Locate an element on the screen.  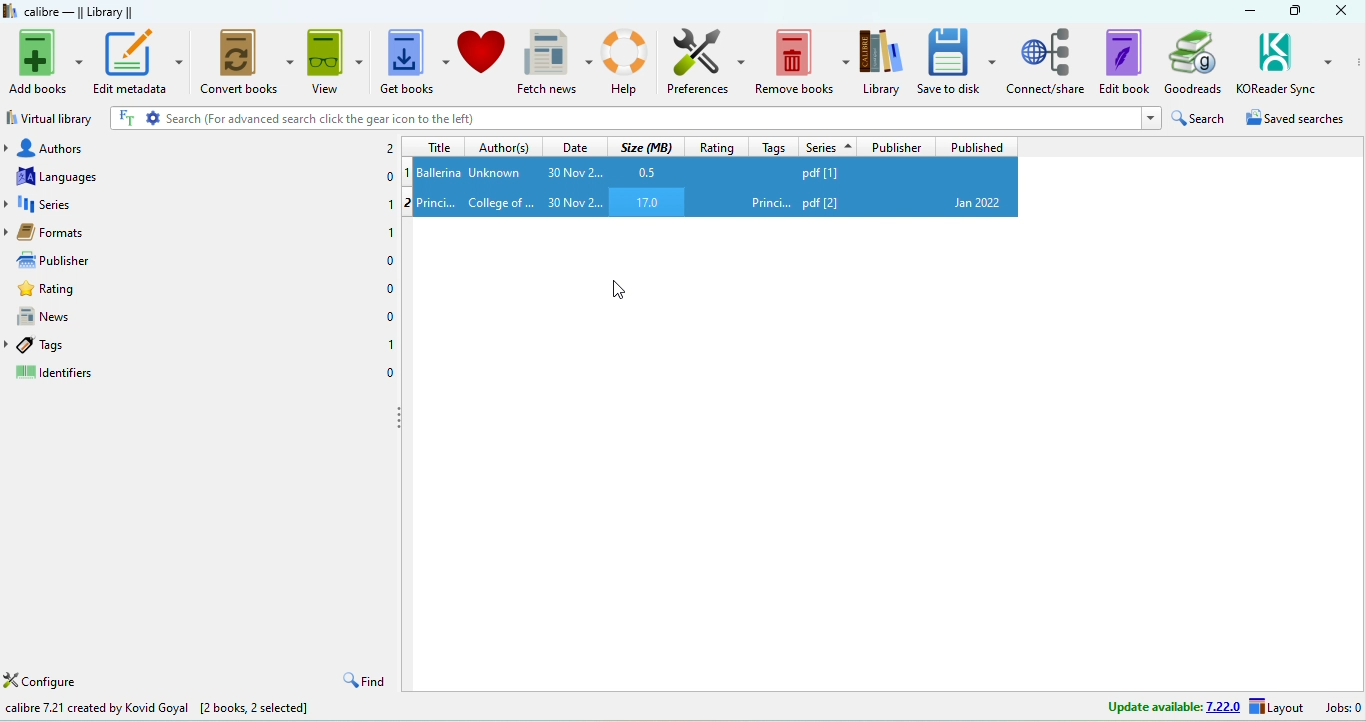
donate is located at coordinates (483, 61).